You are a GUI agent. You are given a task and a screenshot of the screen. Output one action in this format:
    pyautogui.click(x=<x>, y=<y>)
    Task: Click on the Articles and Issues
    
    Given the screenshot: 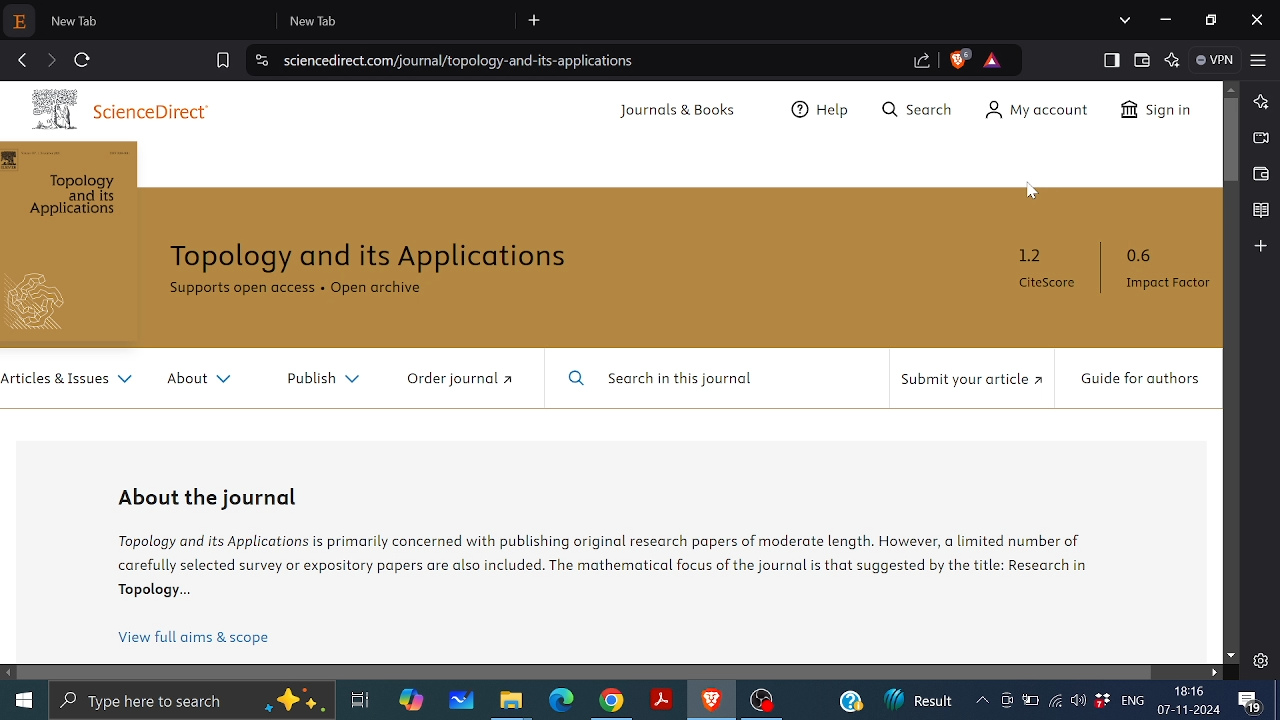 What is the action you would take?
    pyautogui.click(x=69, y=382)
    